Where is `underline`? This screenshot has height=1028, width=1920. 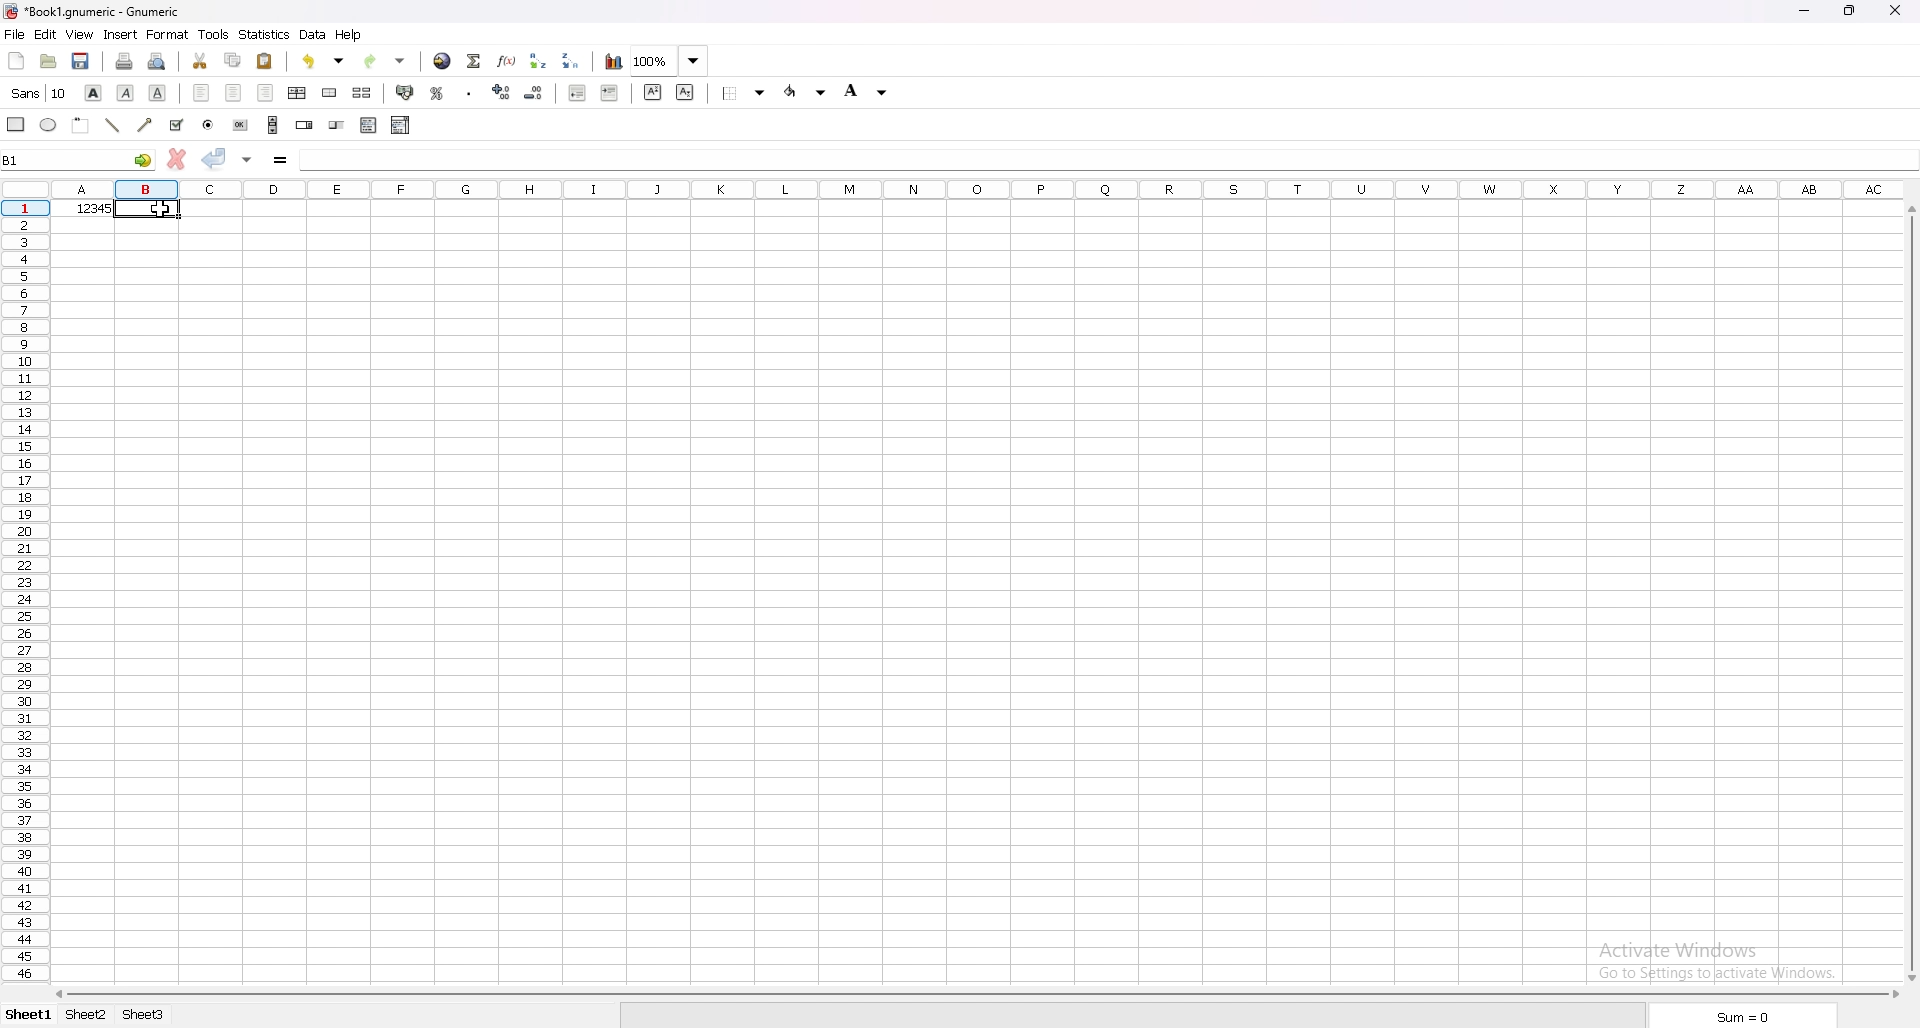 underline is located at coordinates (157, 94).